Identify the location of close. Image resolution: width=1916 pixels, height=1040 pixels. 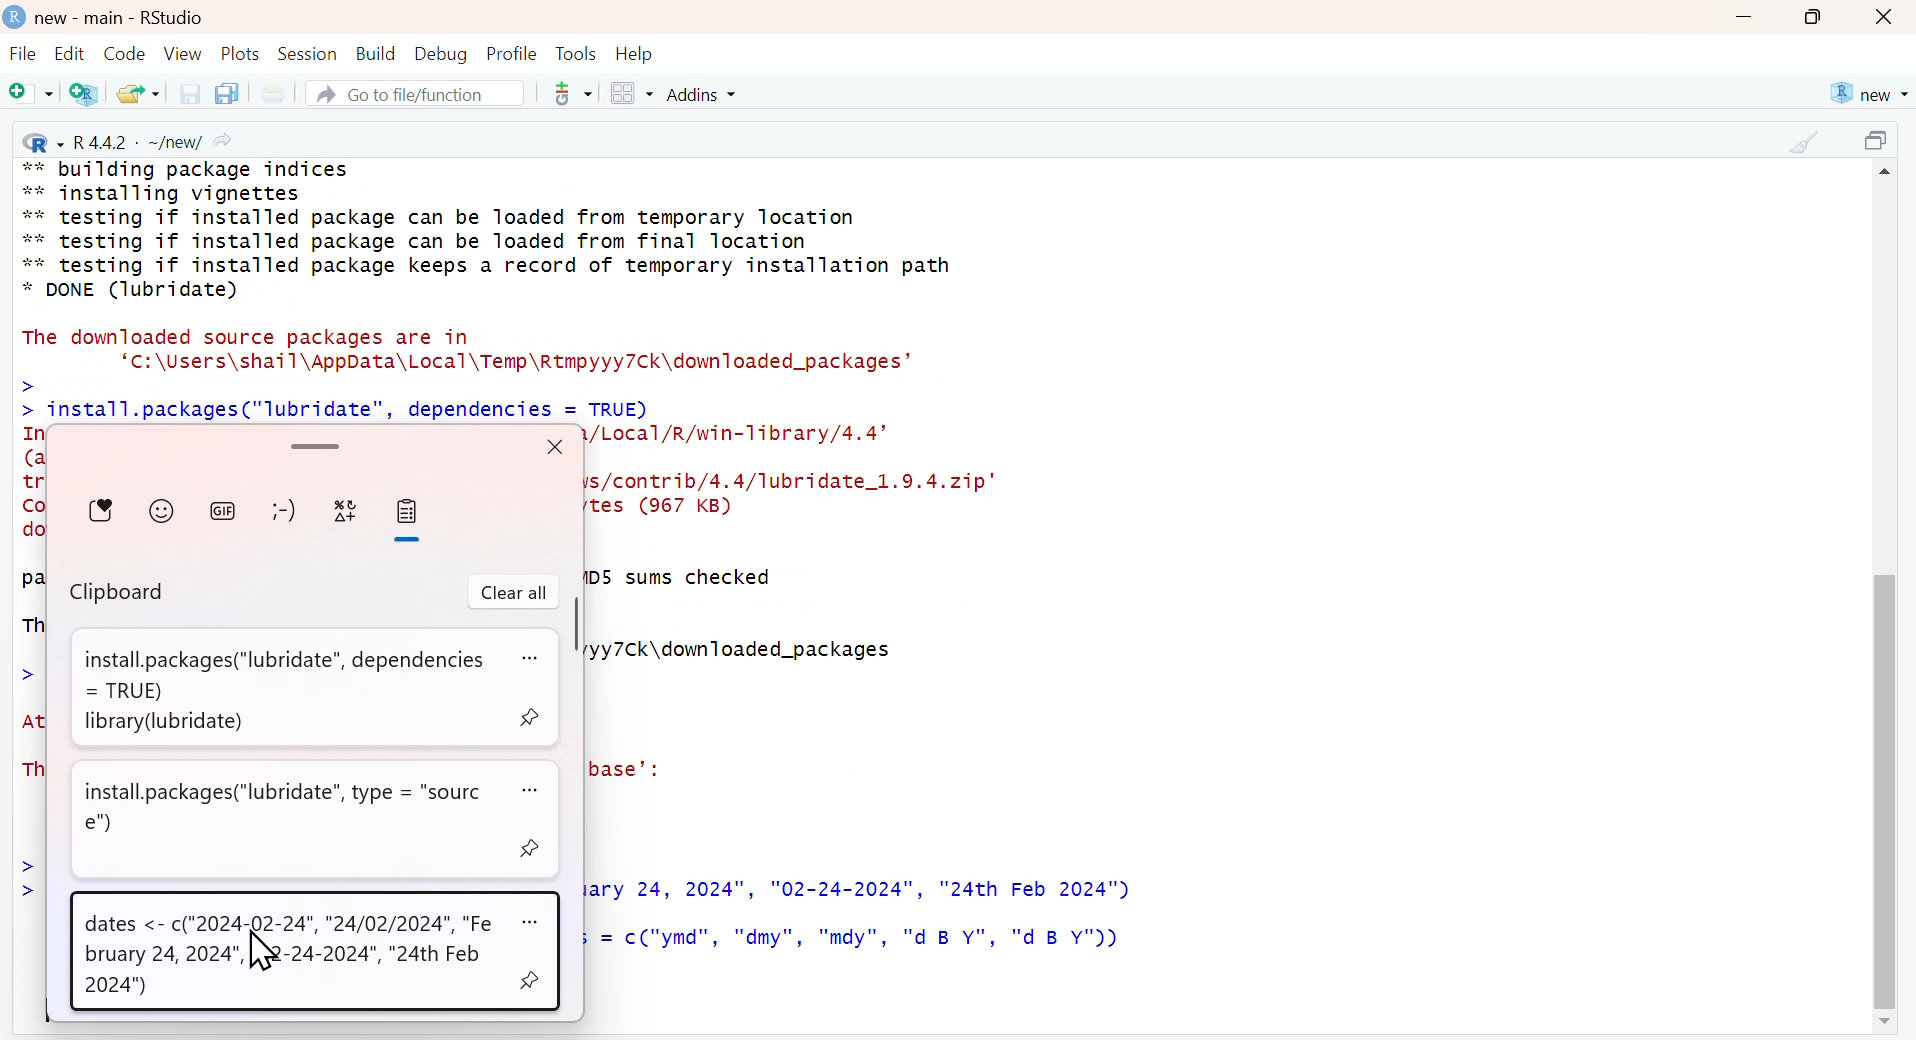
(554, 446).